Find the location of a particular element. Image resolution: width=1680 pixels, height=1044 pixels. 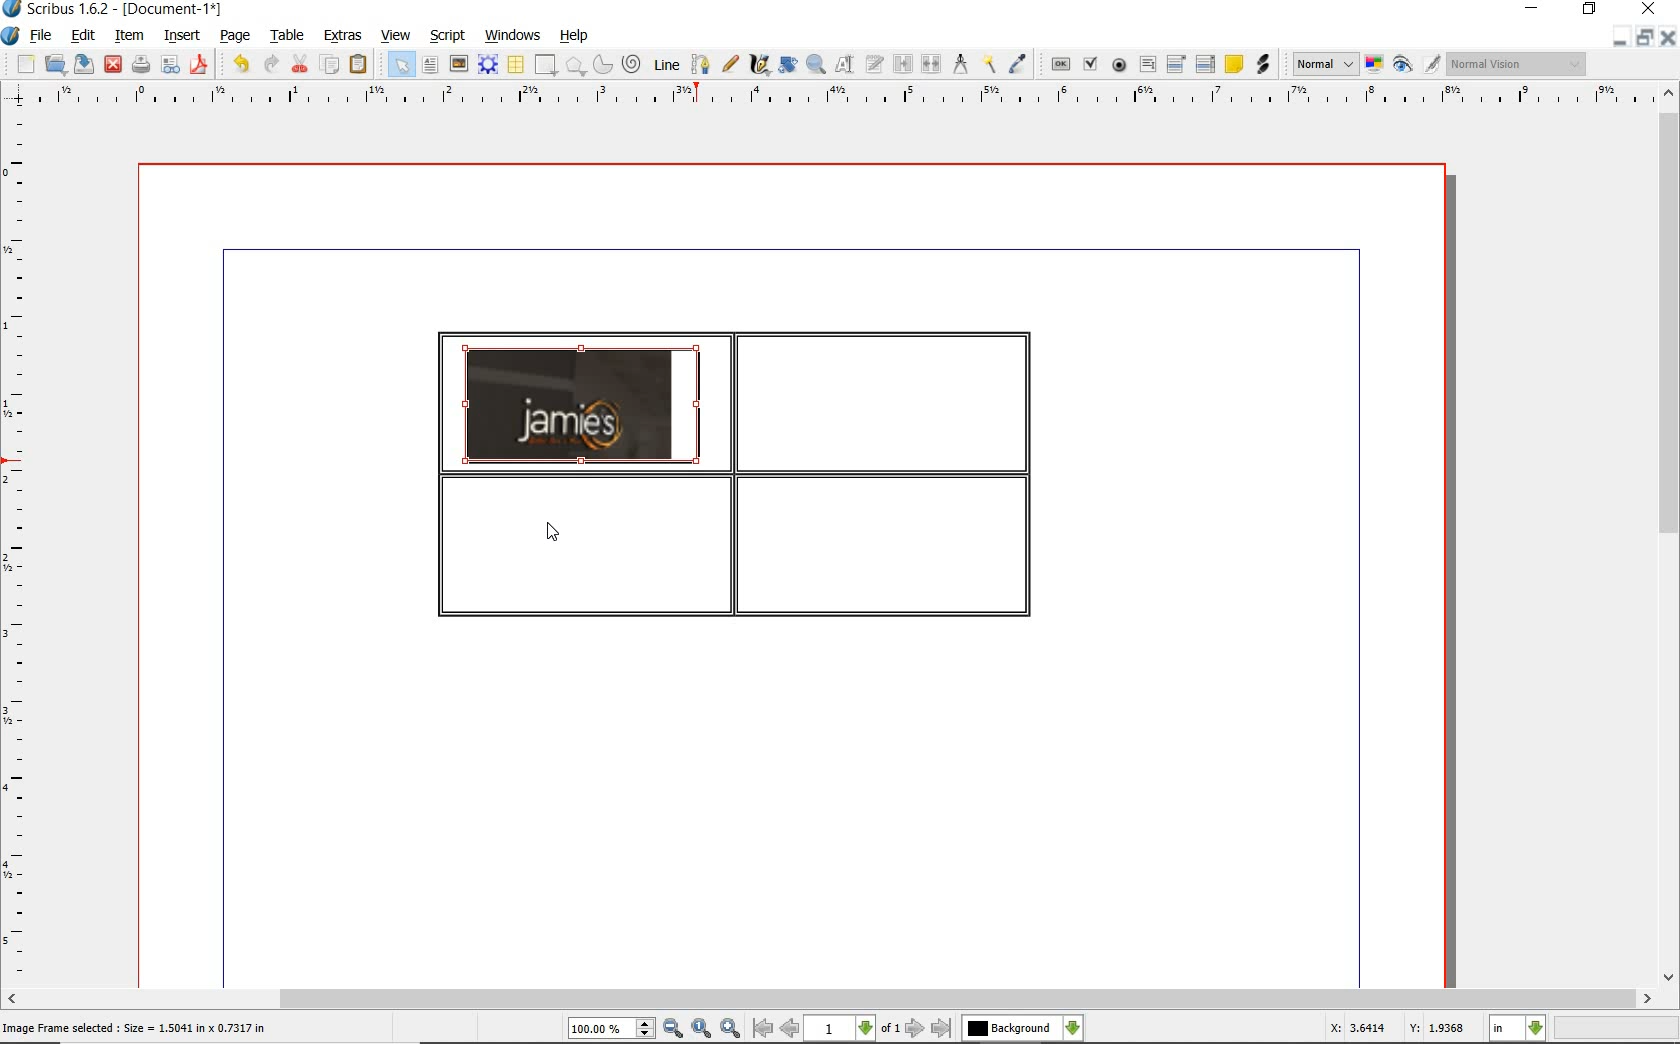

spiral is located at coordinates (633, 65).